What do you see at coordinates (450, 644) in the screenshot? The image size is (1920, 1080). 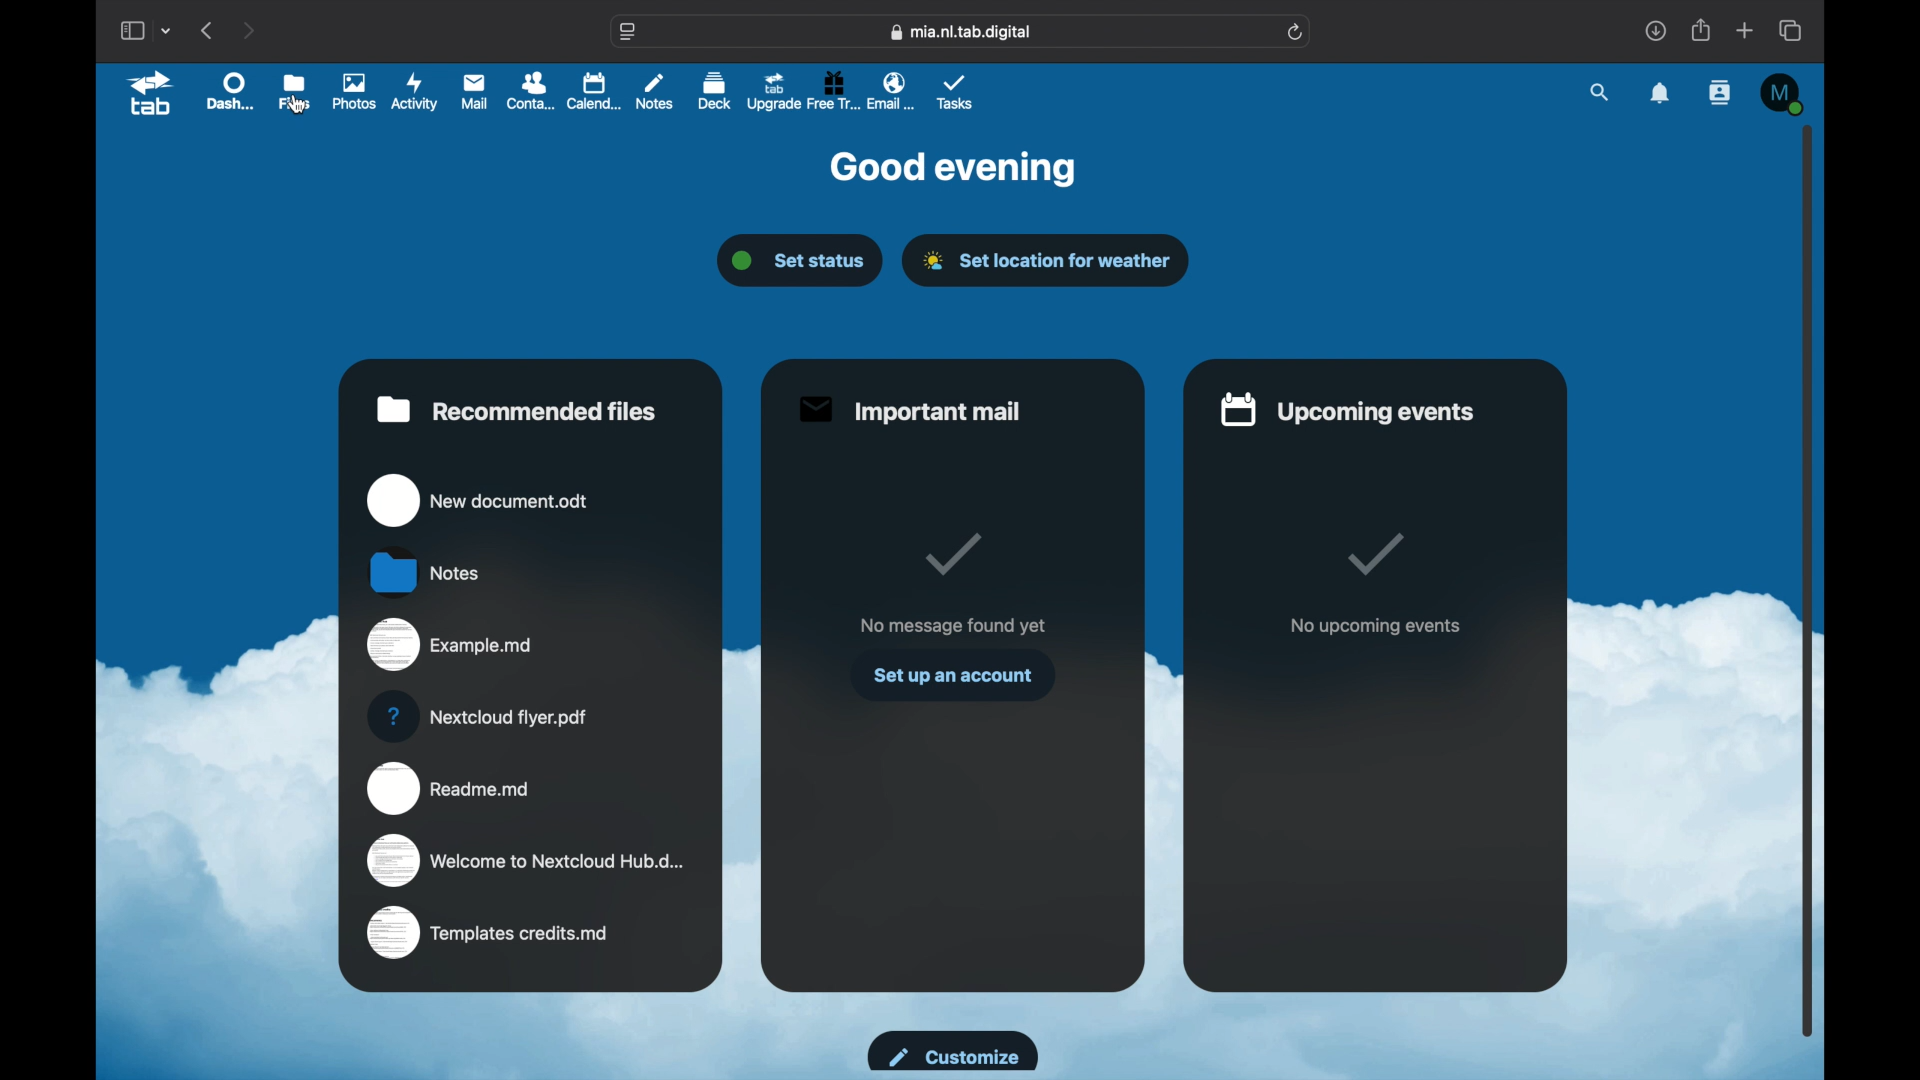 I see `example` at bounding box center [450, 644].